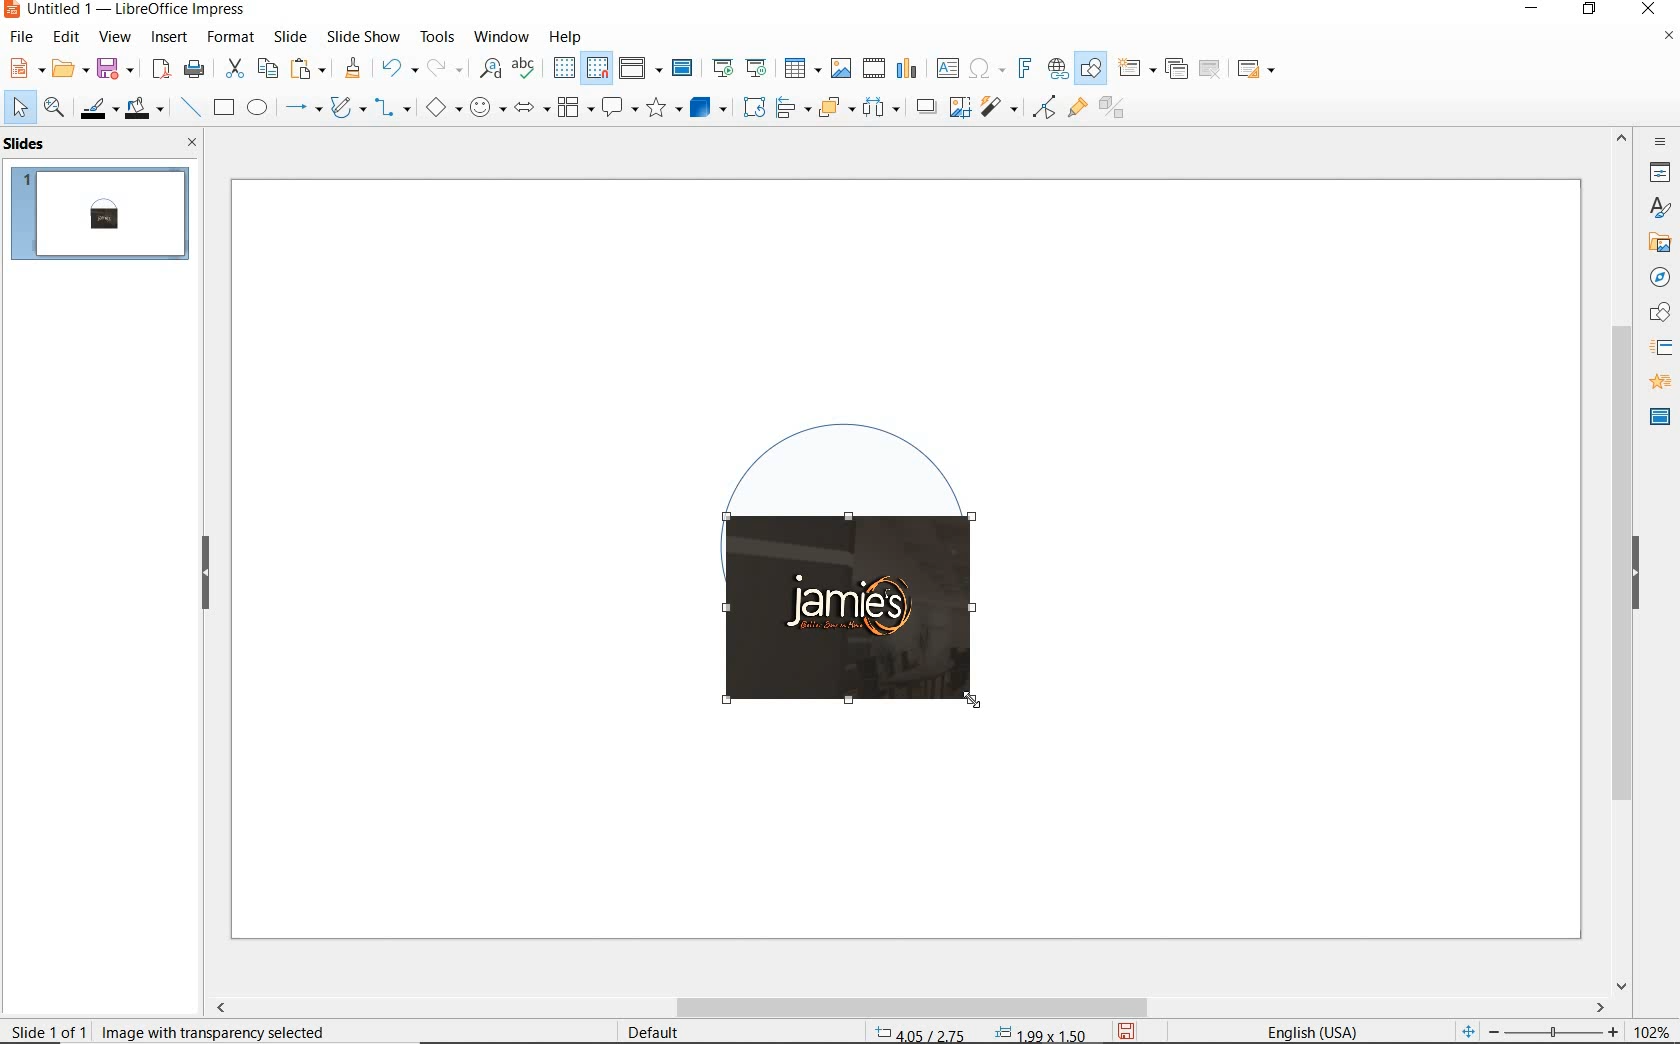  Describe the element at coordinates (393, 110) in the screenshot. I see `connectors` at that location.